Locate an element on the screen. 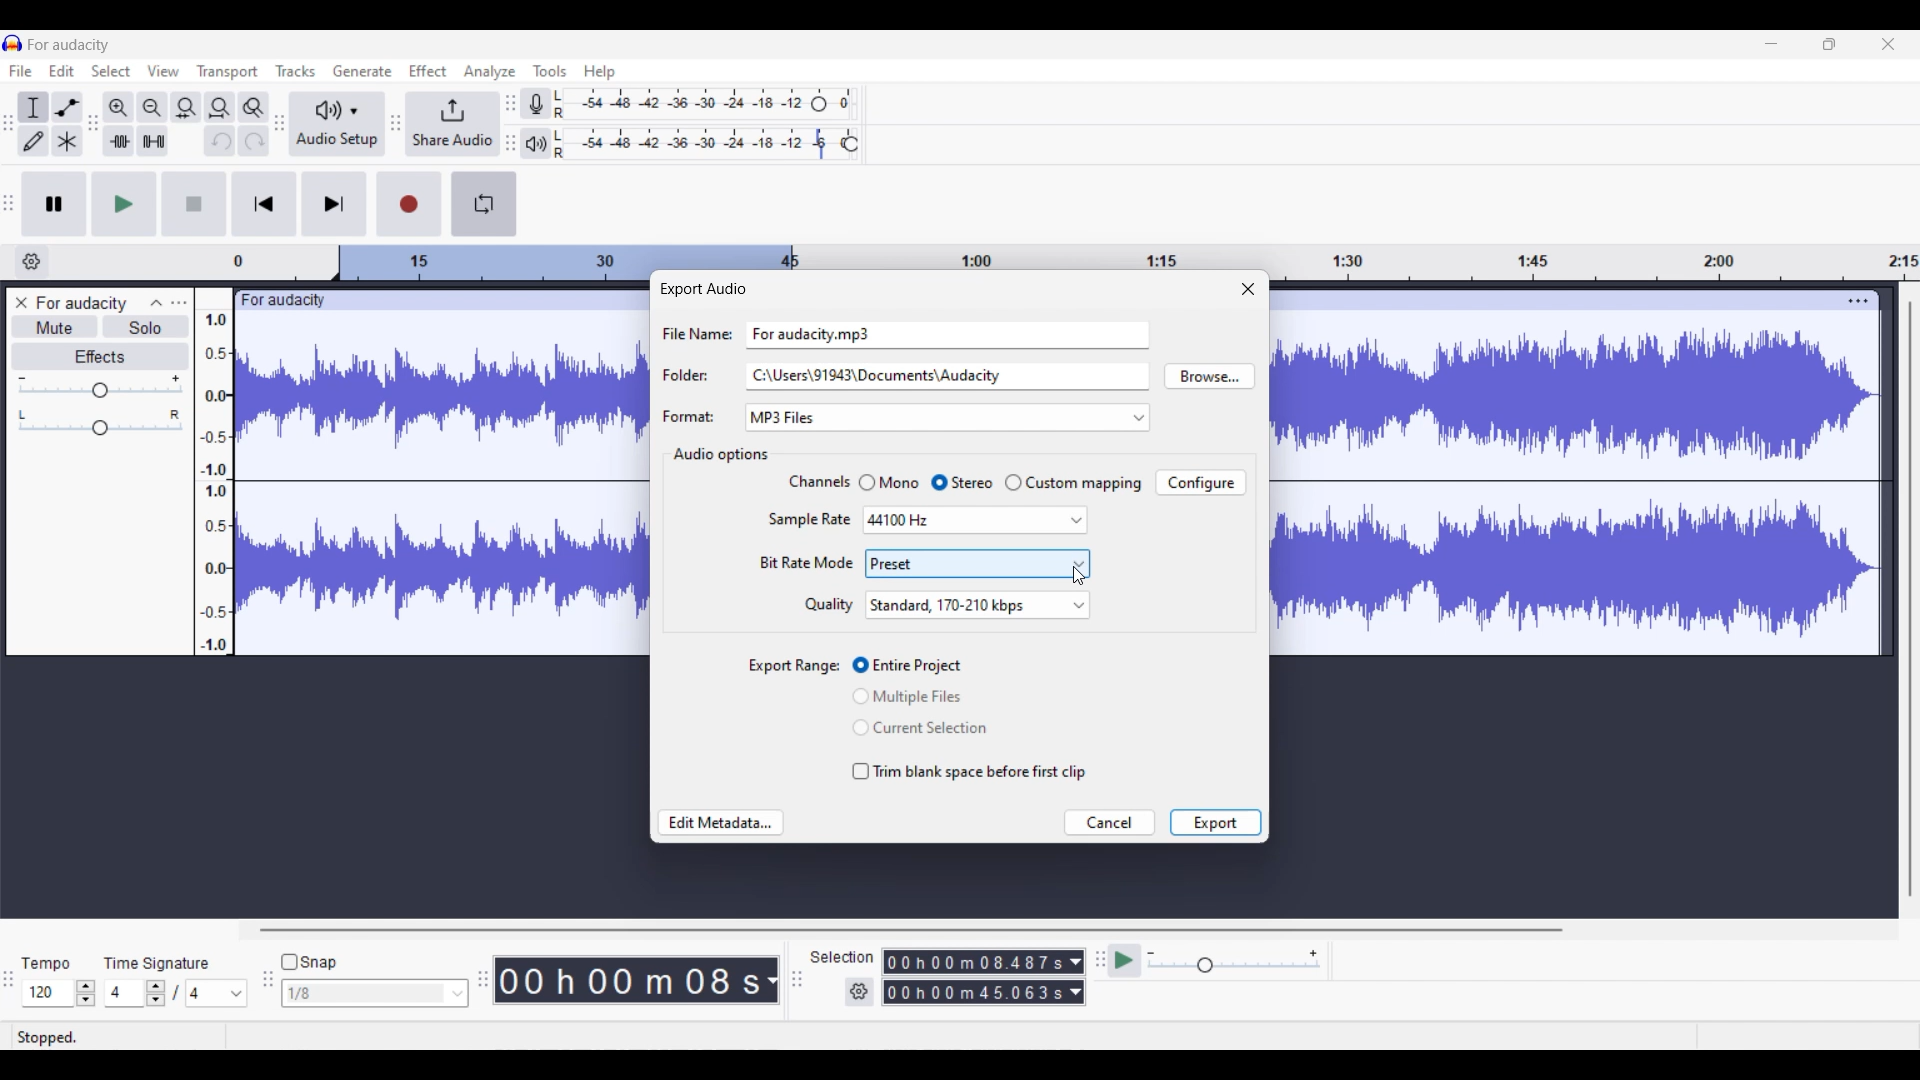  Silence audio selection is located at coordinates (154, 141).